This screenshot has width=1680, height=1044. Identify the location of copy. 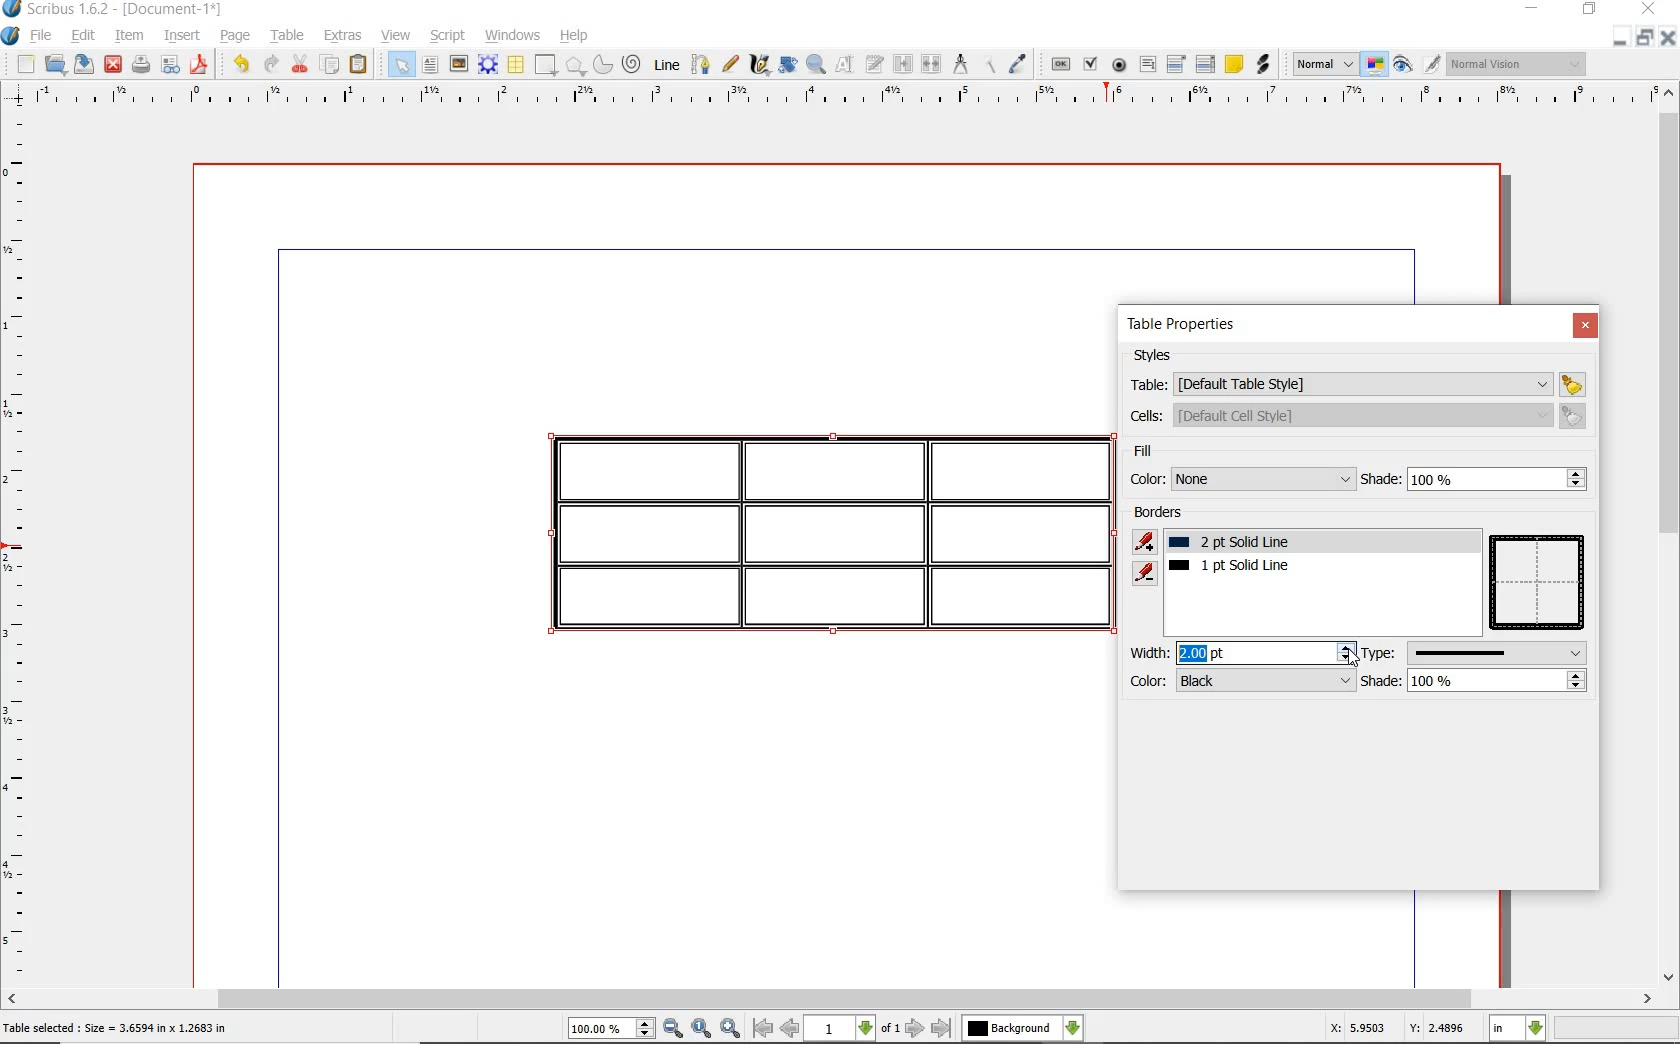
(330, 67).